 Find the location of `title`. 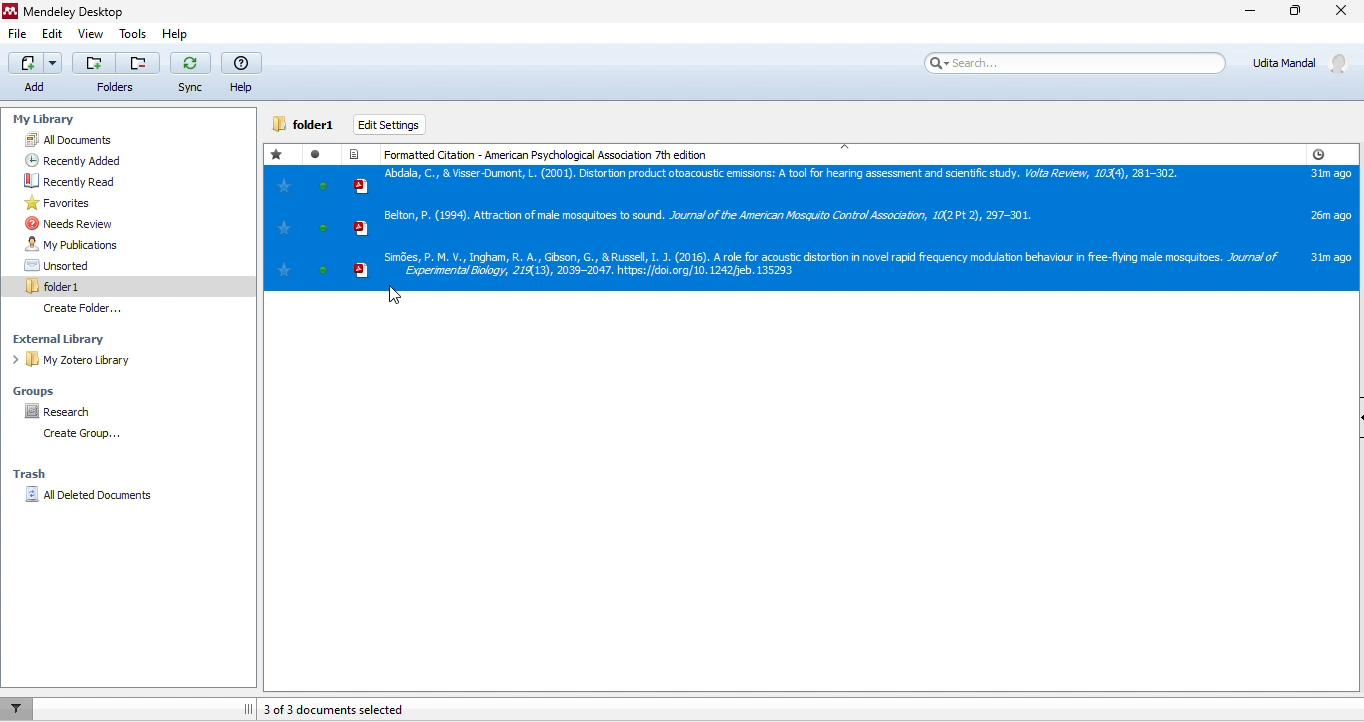

title is located at coordinates (69, 11).